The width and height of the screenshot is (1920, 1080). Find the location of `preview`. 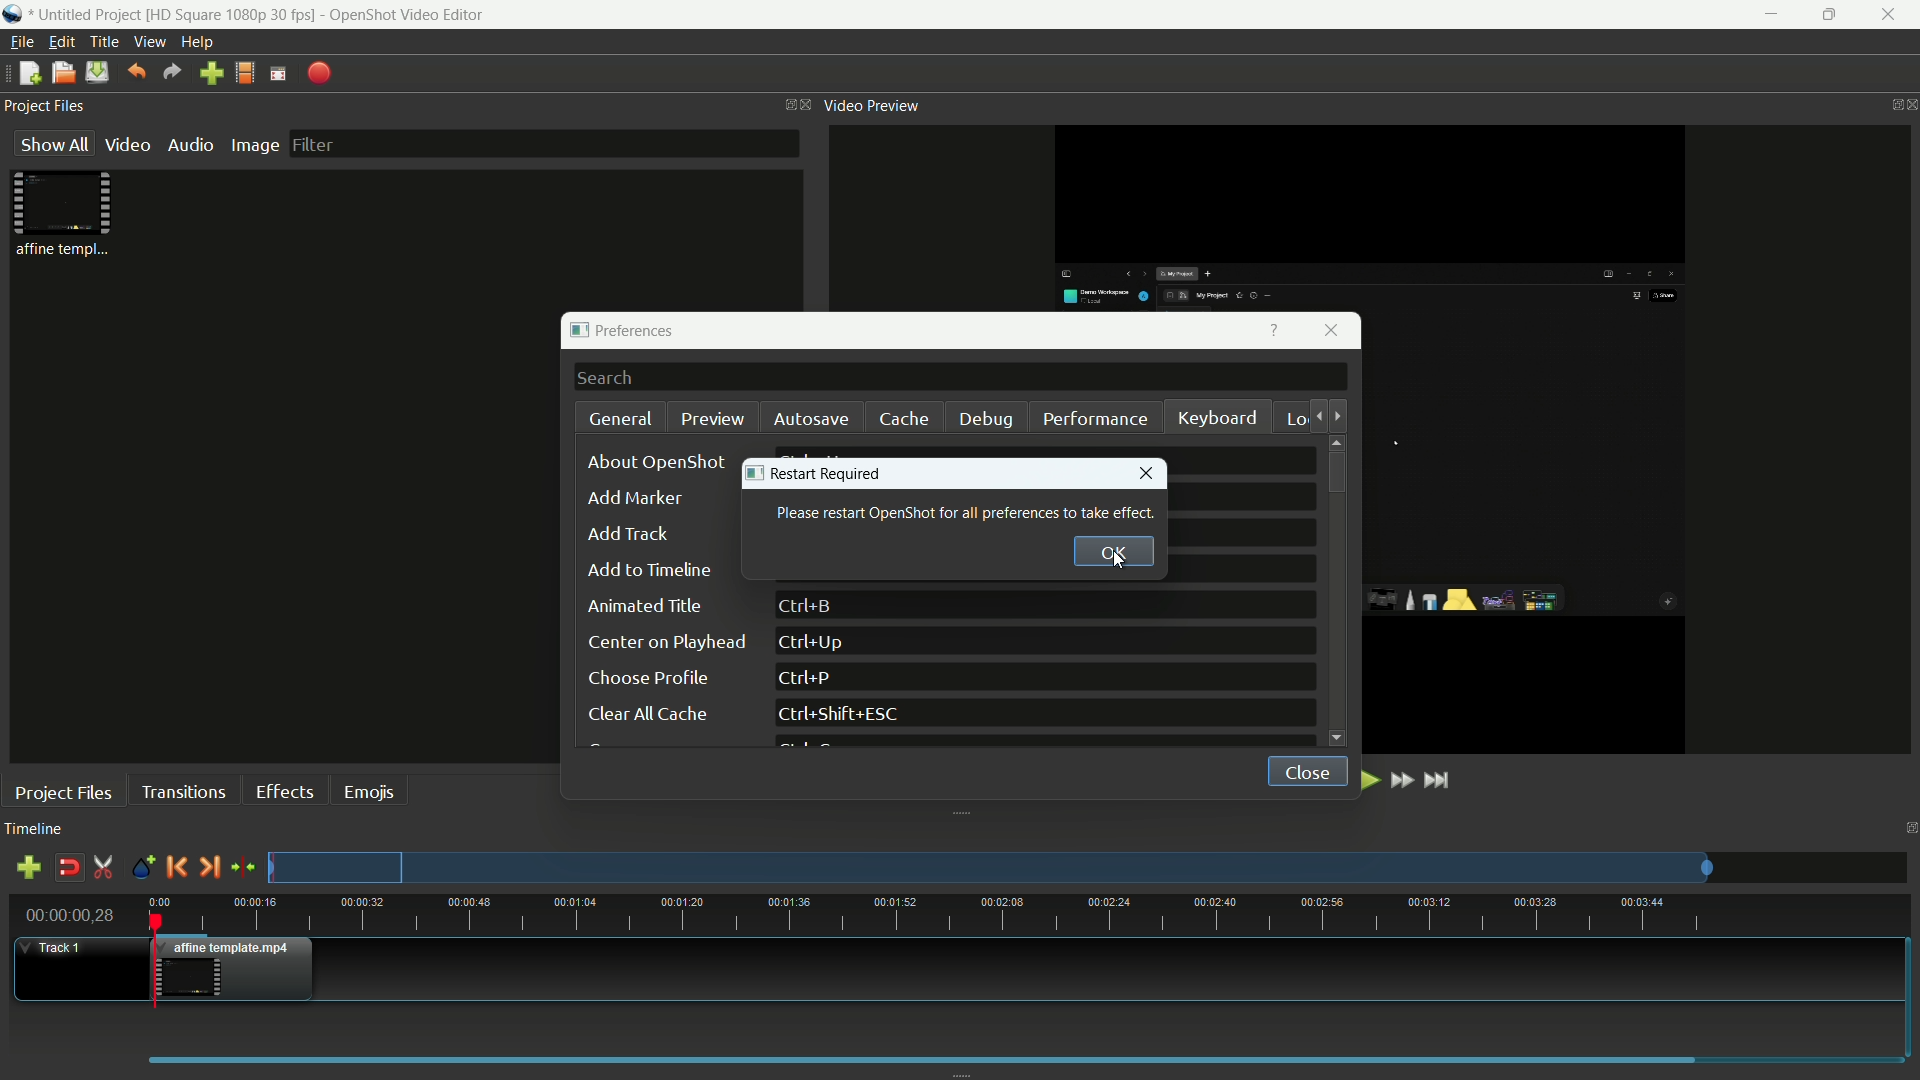

preview is located at coordinates (713, 418).